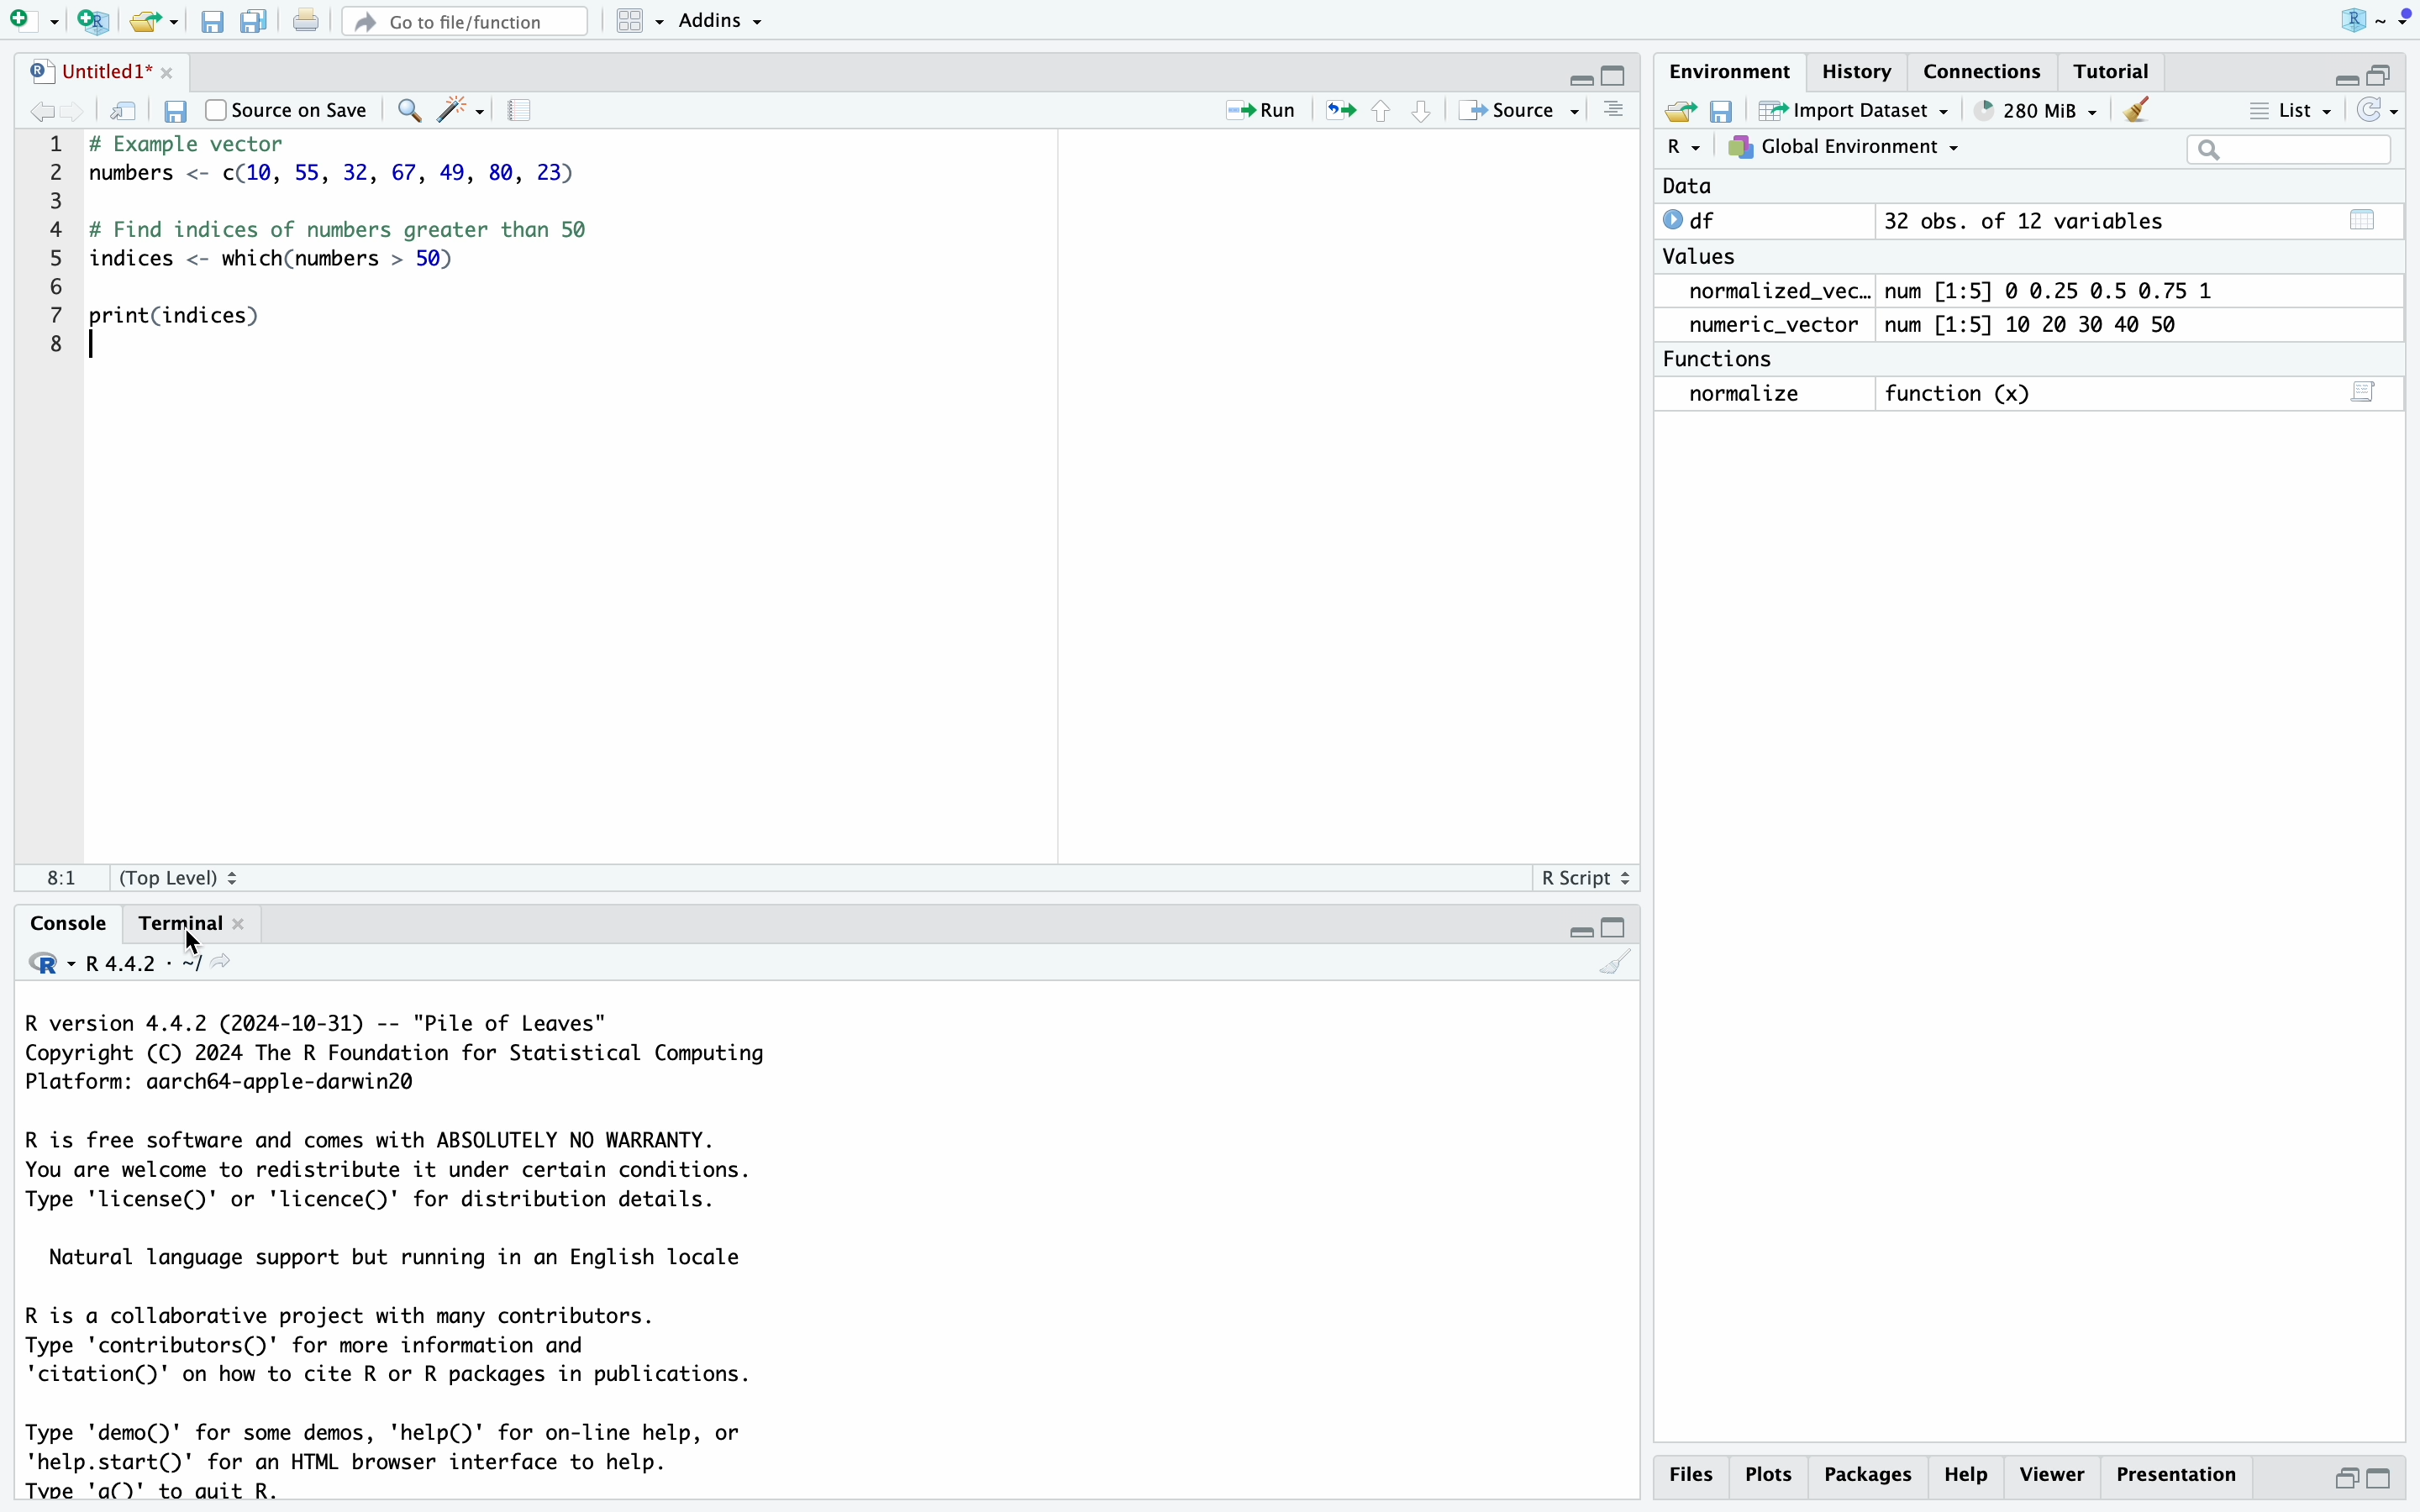  Describe the element at coordinates (2051, 324) in the screenshot. I see `num [1:5] 10 20 30 40 50` at that location.